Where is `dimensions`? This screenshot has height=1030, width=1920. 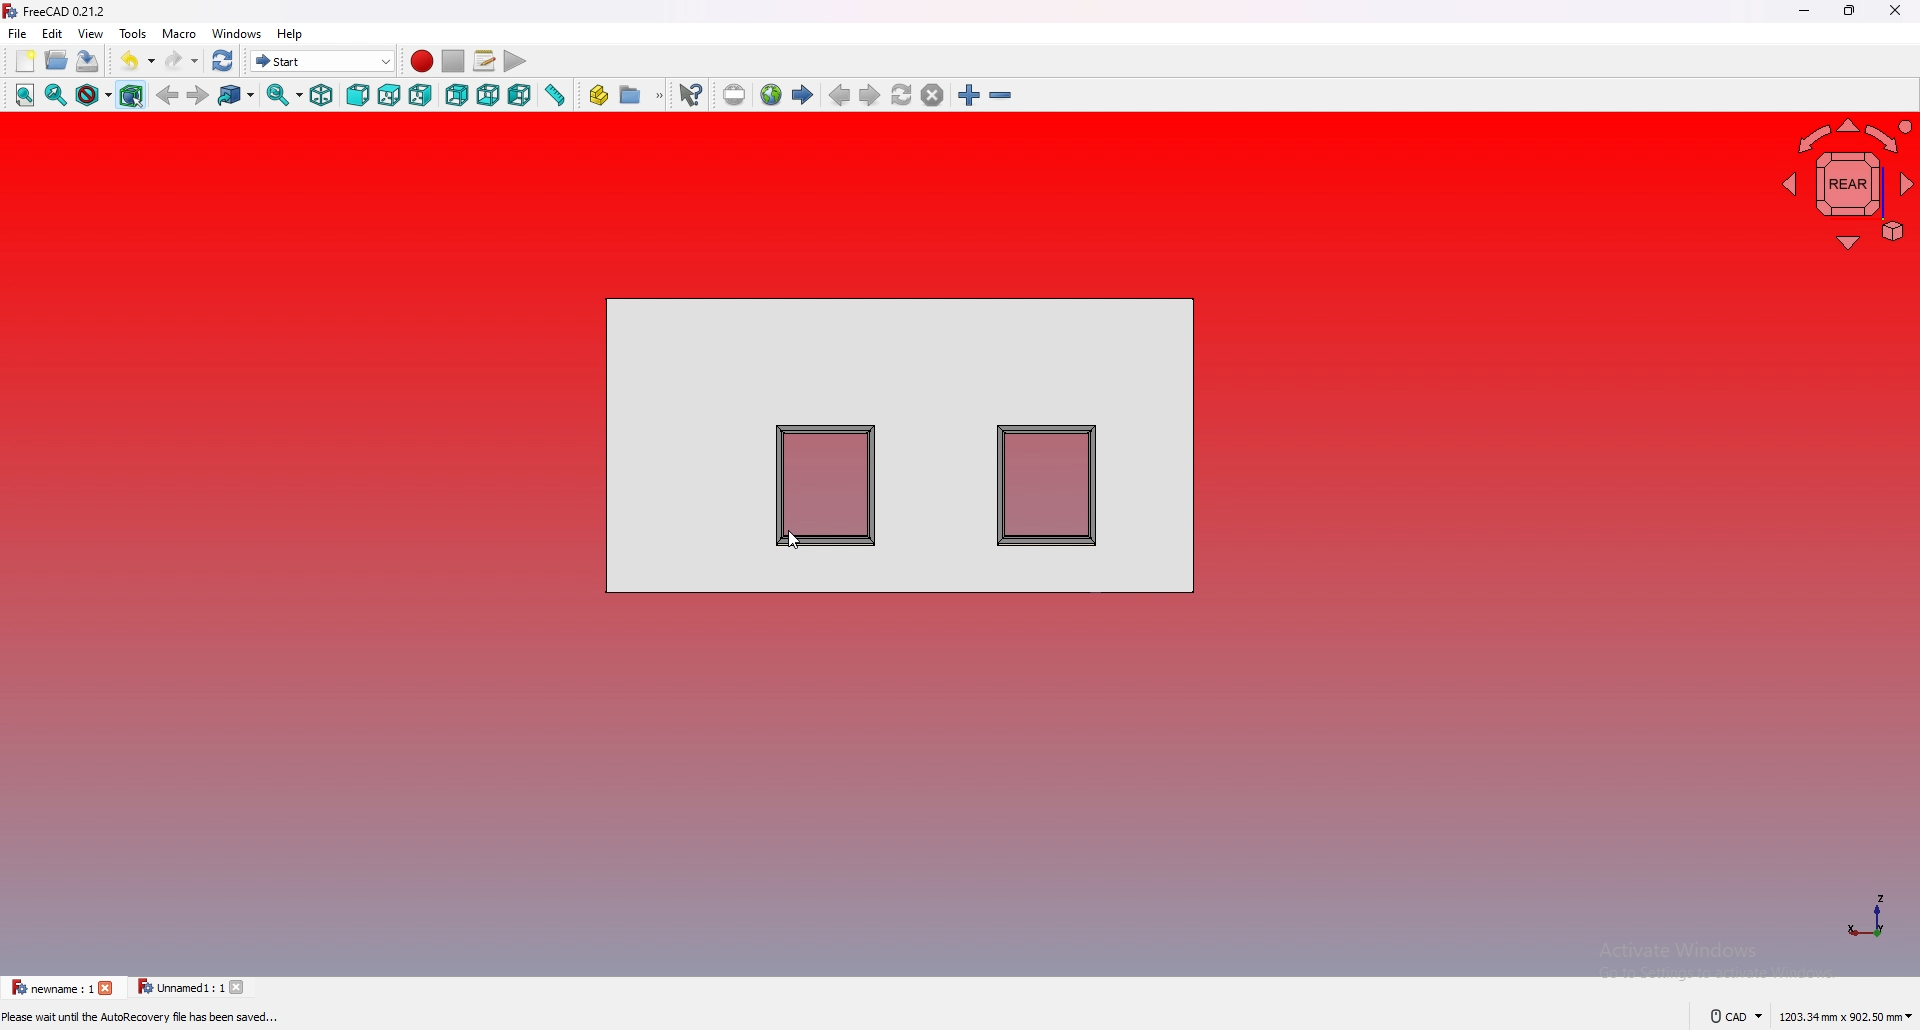
dimensions is located at coordinates (1846, 1016).